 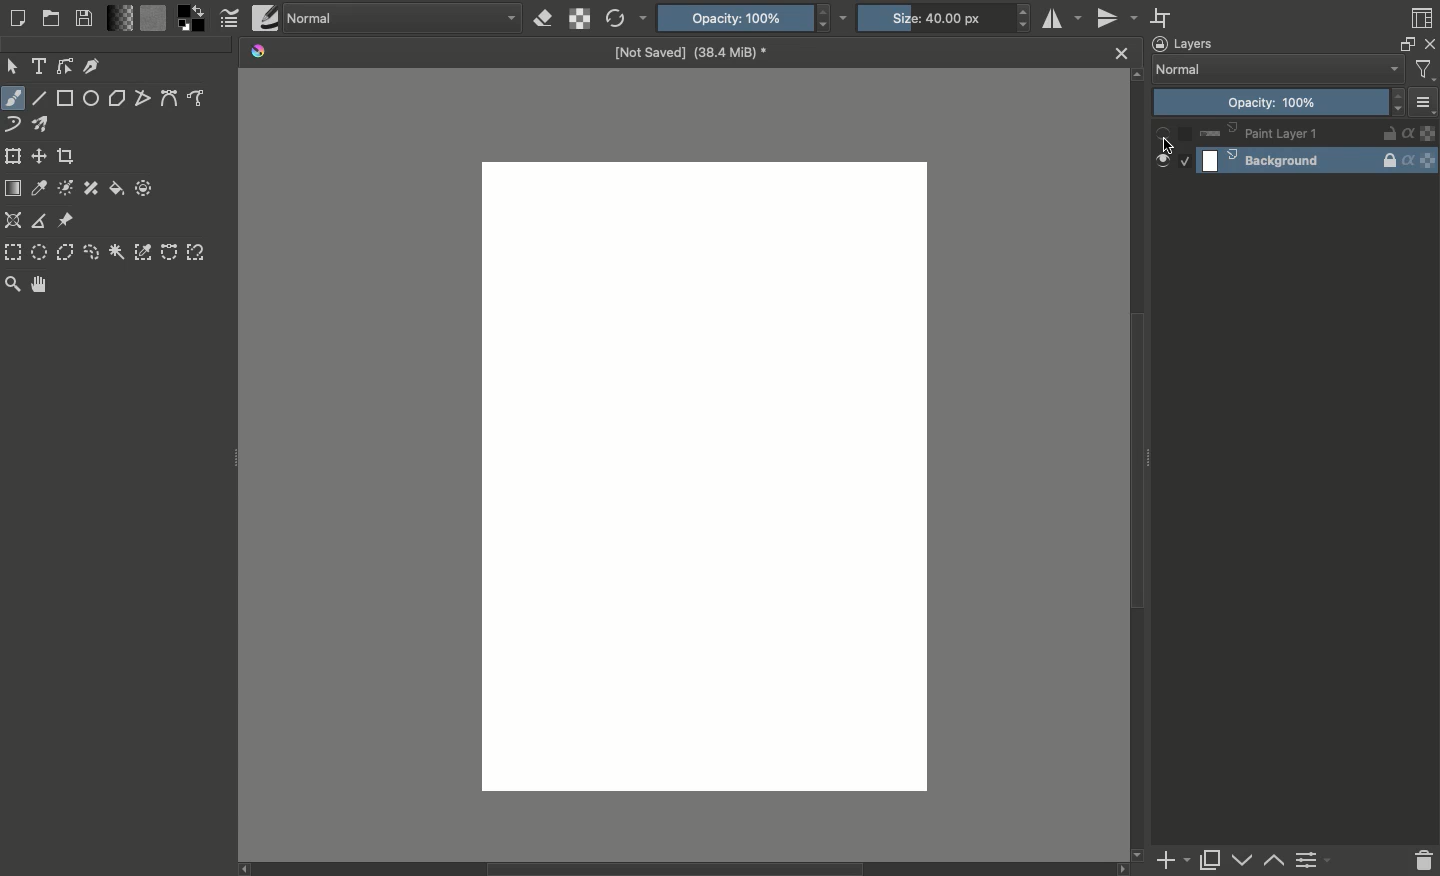 I want to click on Hidden, so click(x=1166, y=134).